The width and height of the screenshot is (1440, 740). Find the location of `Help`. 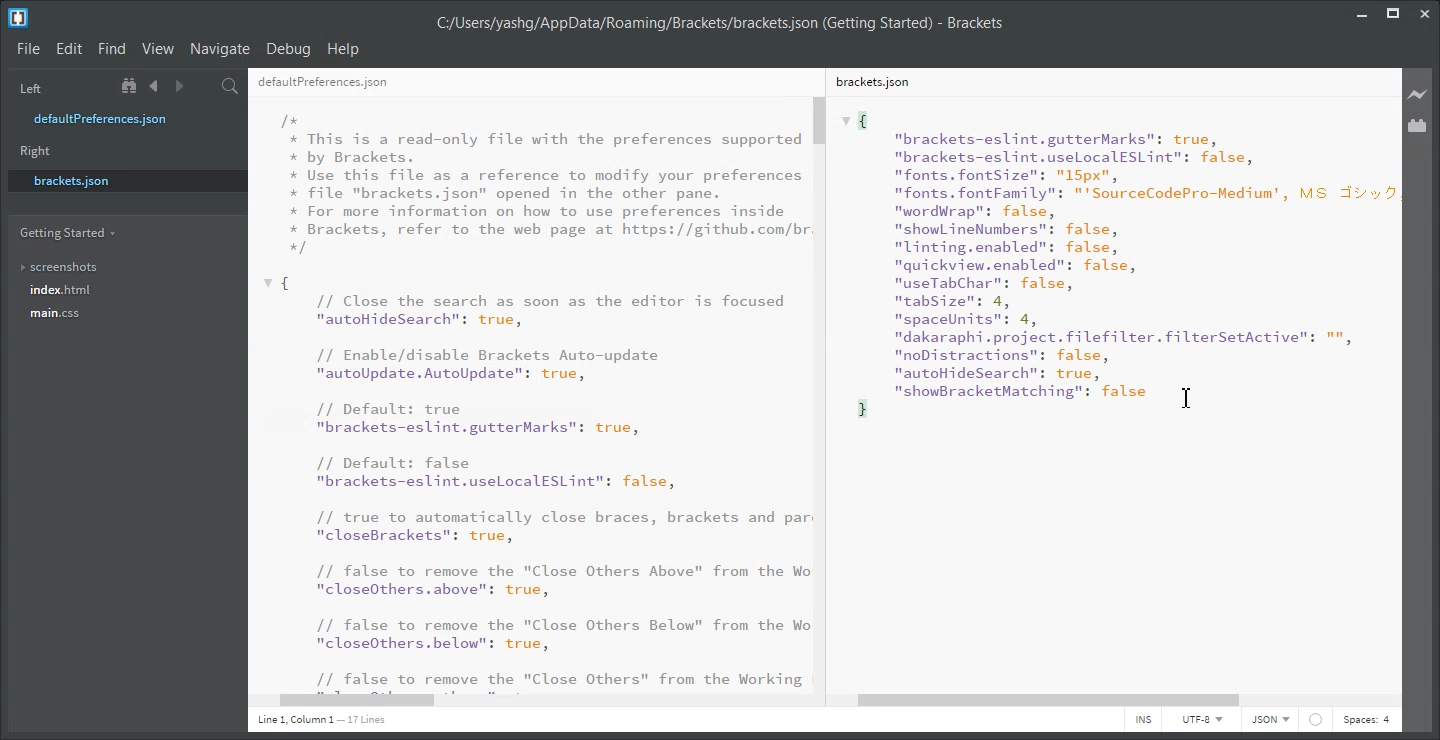

Help is located at coordinates (345, 49).